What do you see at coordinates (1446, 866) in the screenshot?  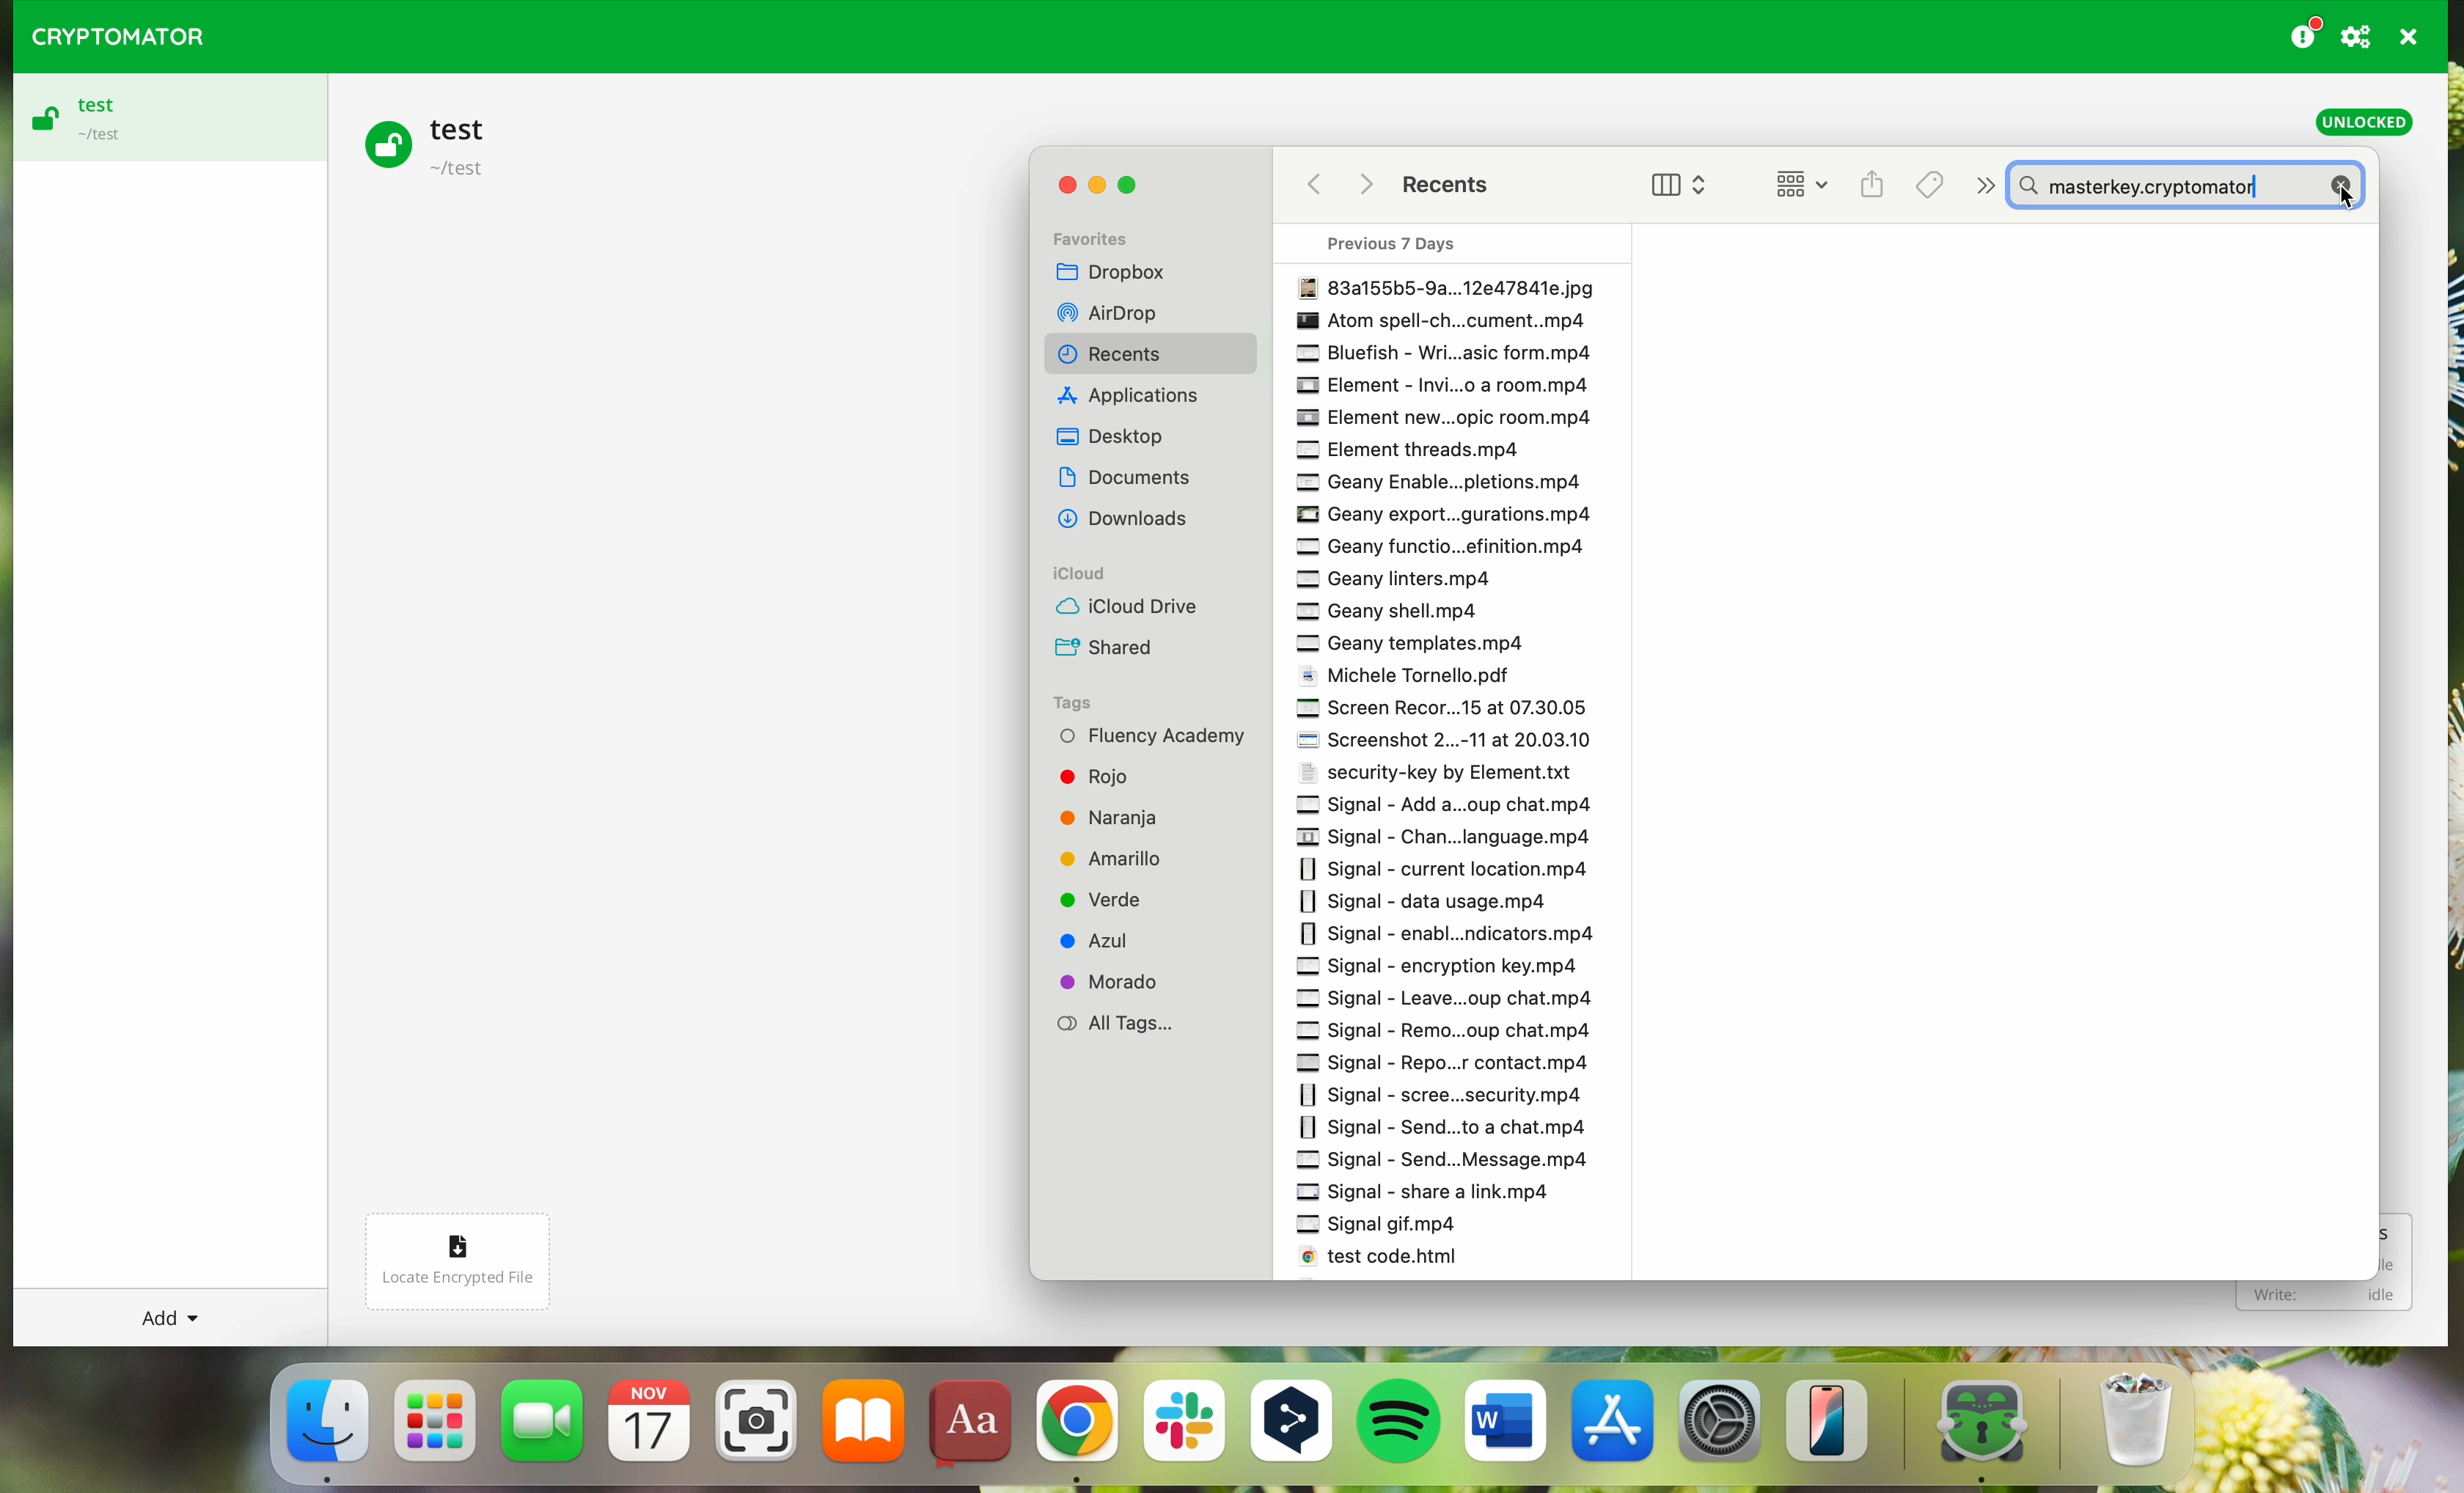 I see `signal current location` at bounding box center [1446, 866].